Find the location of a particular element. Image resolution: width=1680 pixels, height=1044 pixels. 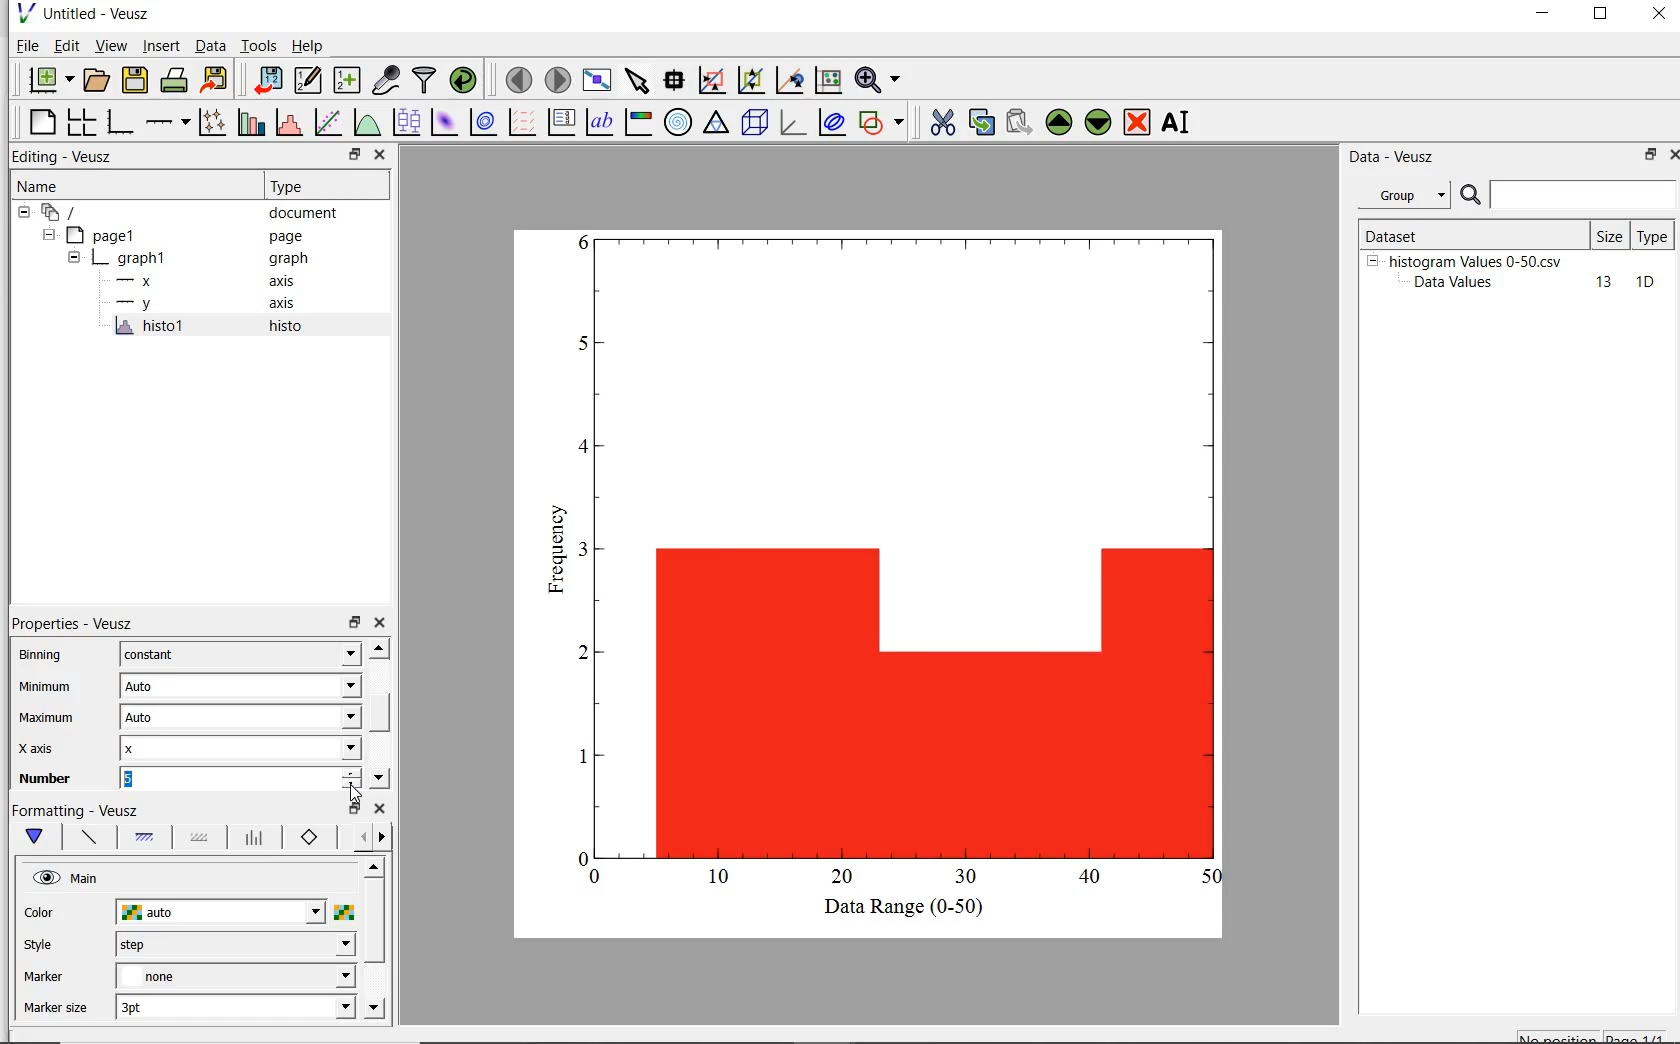

print the document is located at coordinates (175, 78).